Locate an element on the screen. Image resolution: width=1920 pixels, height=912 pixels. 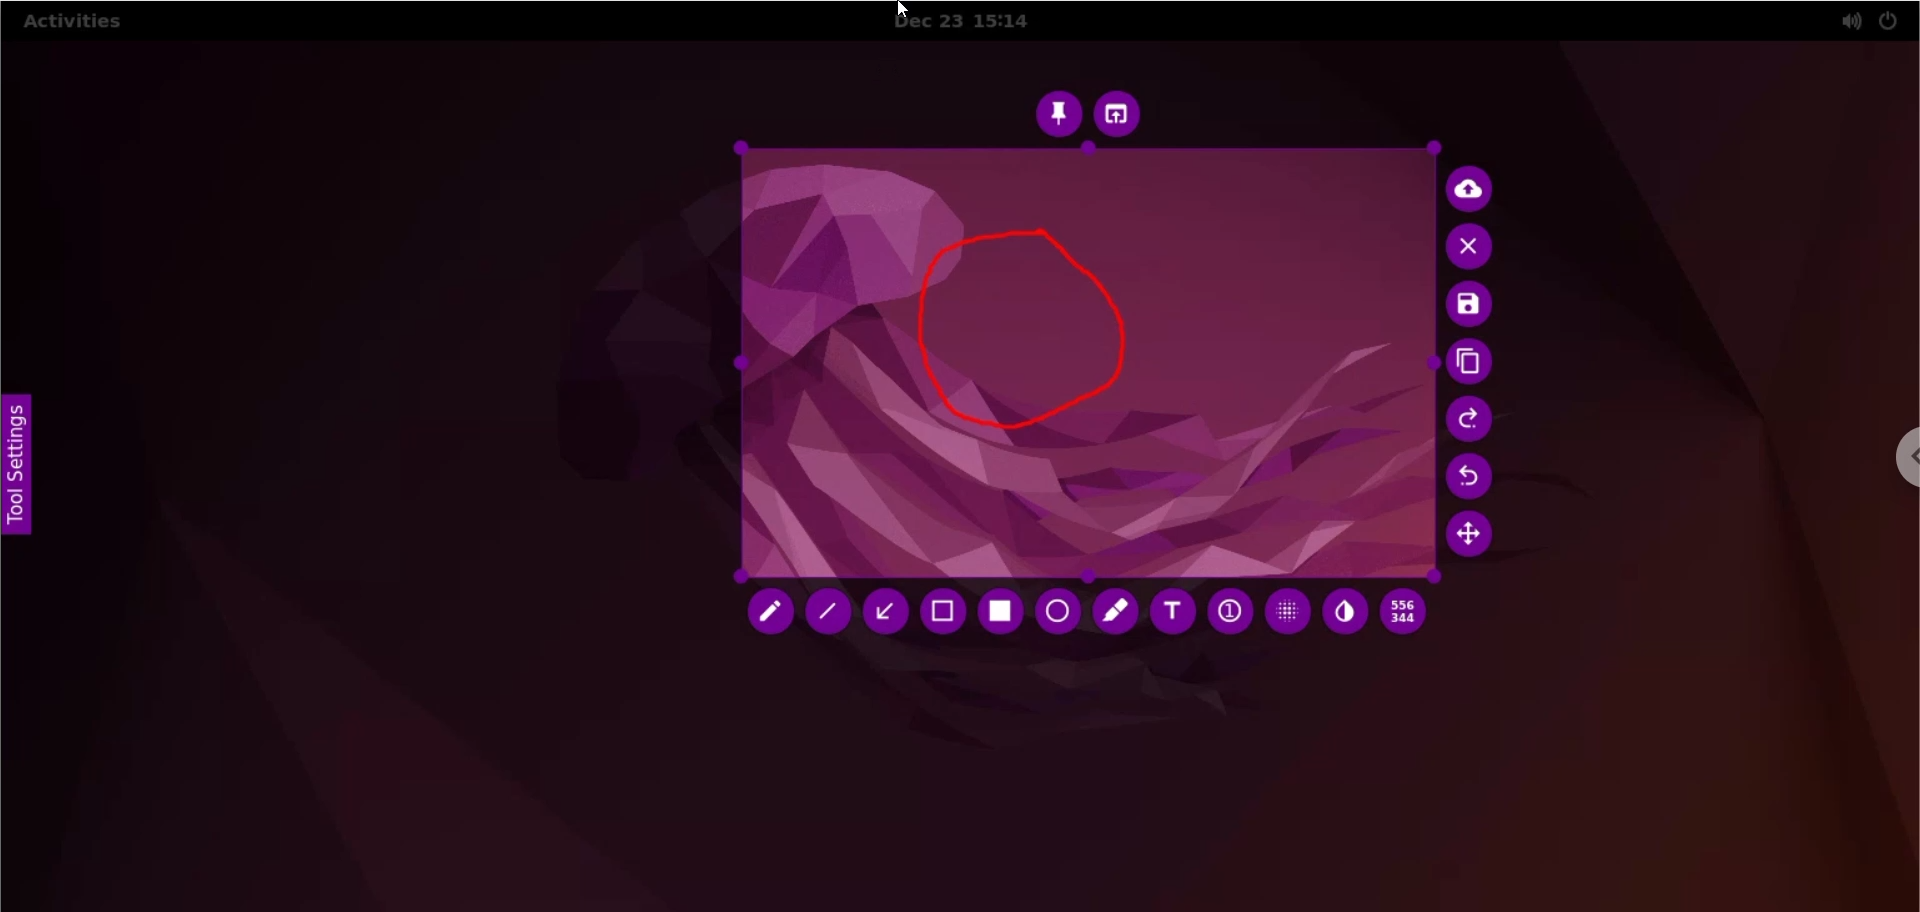
arrow is located at coordinates (890, 611).